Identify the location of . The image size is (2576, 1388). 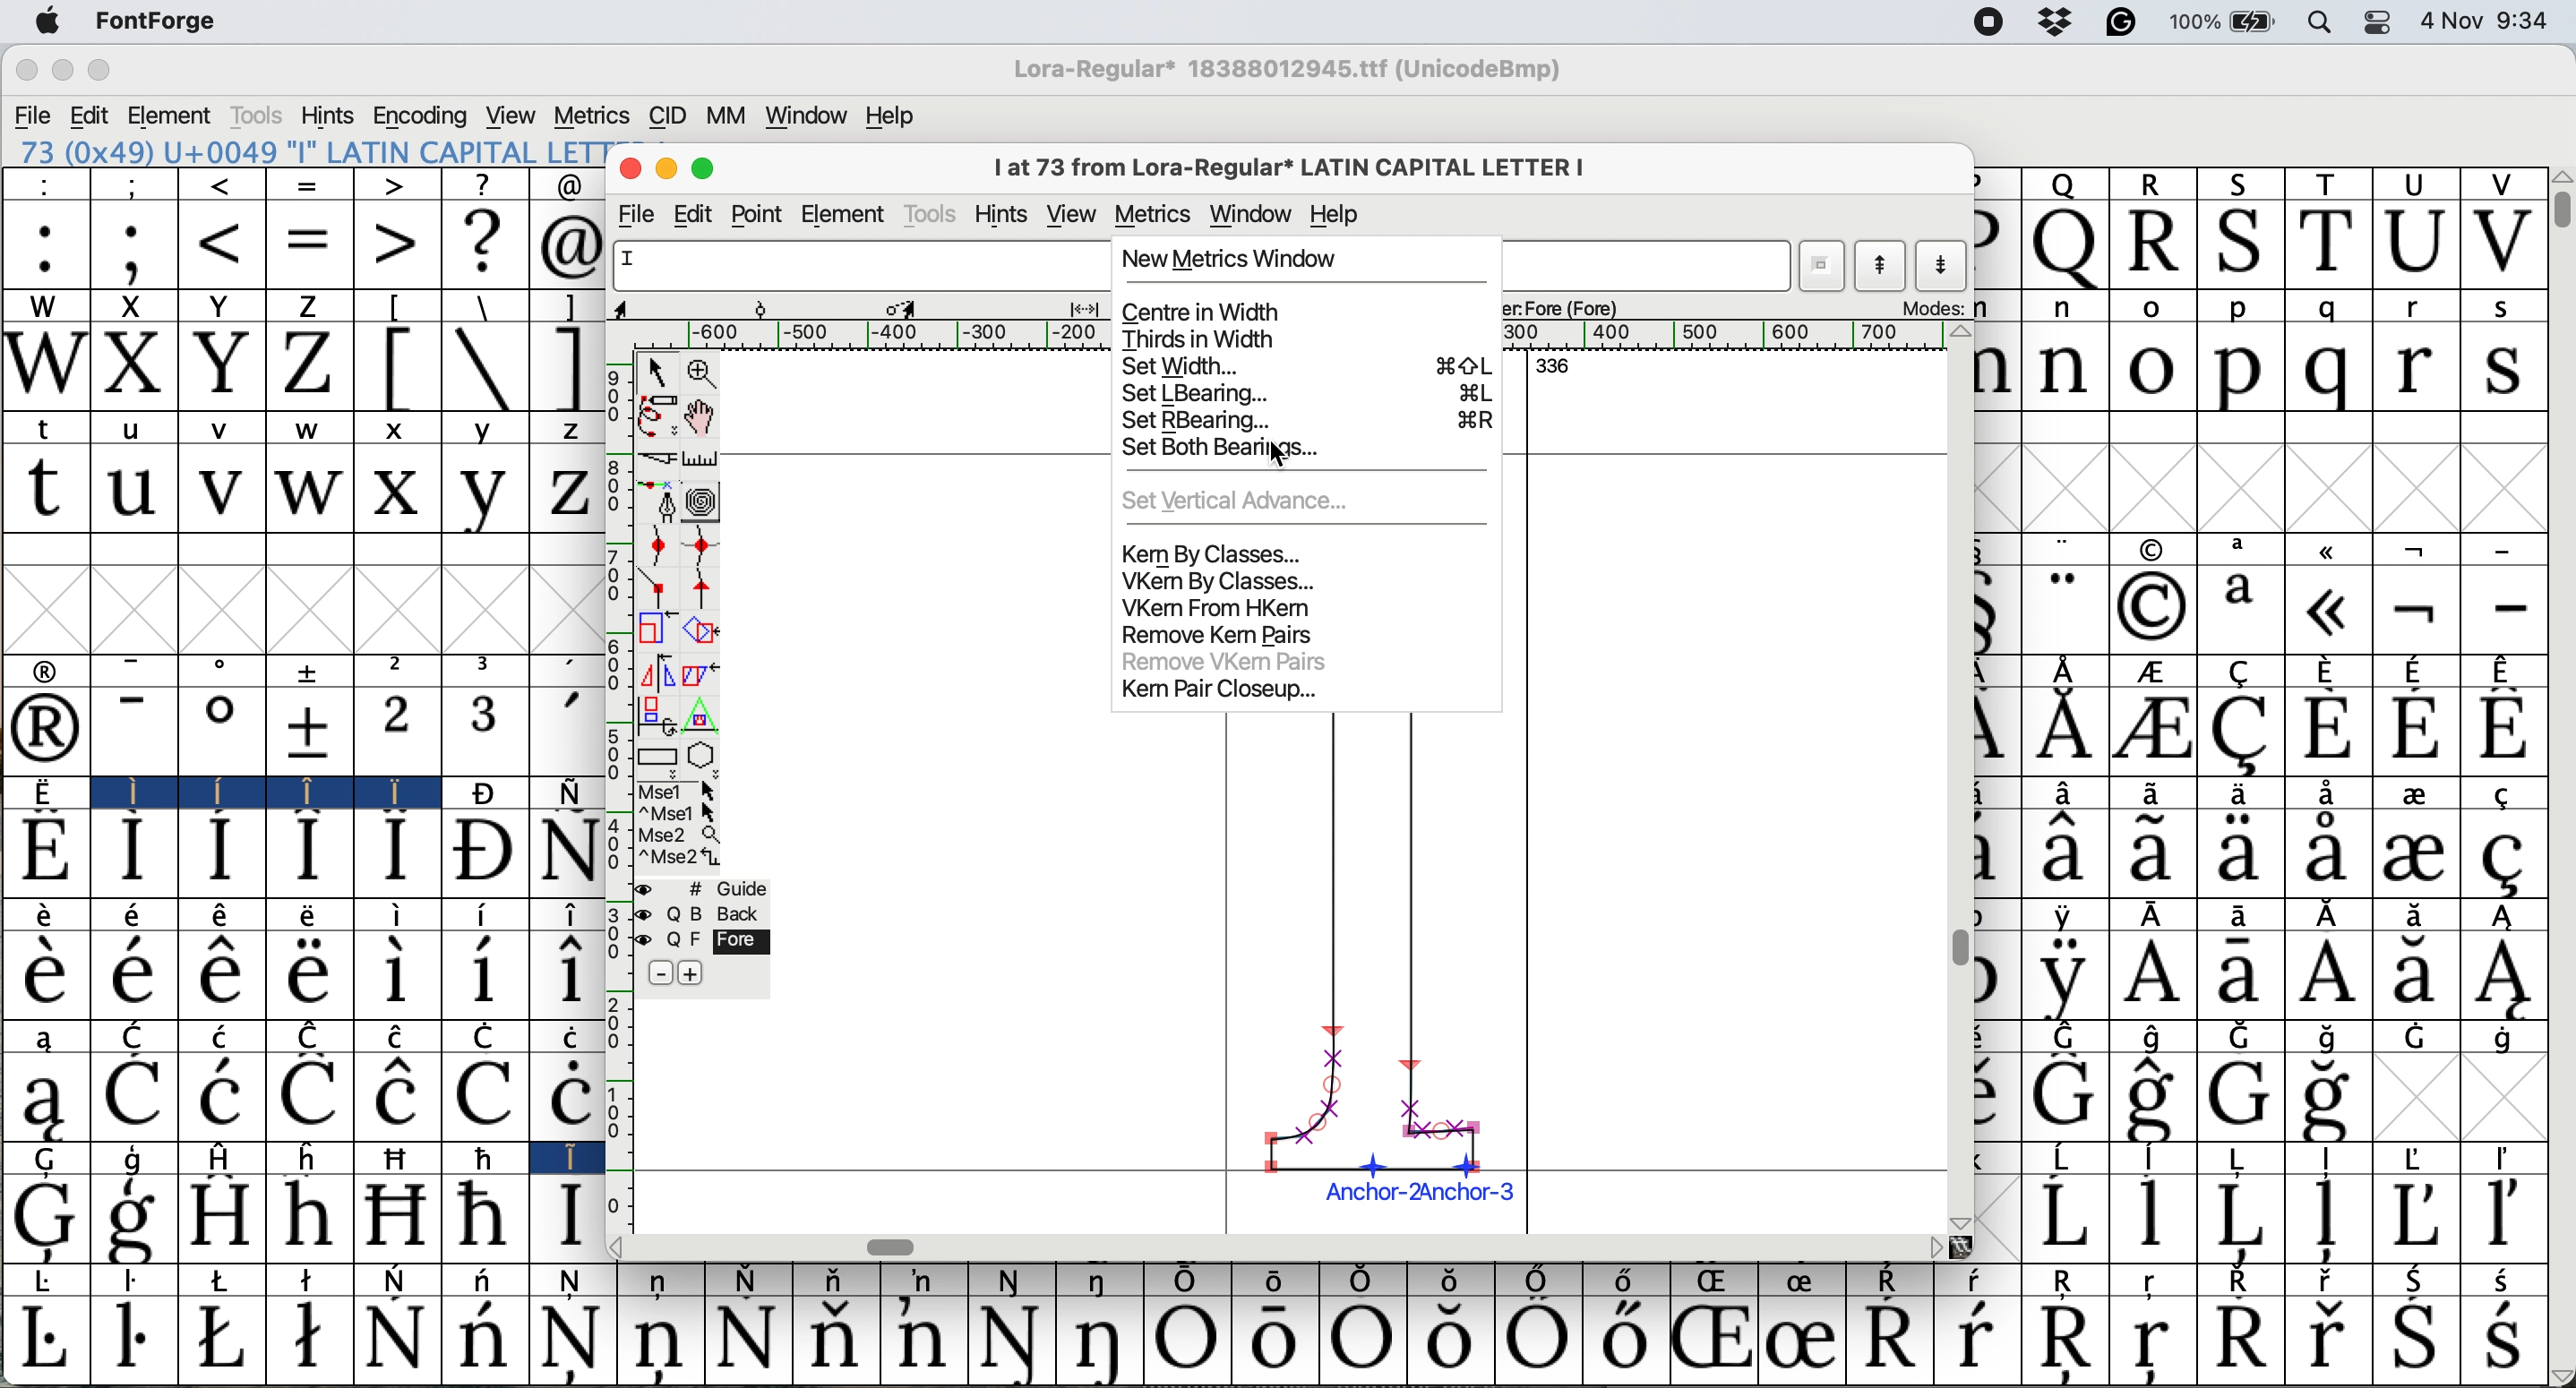
(902, 307).